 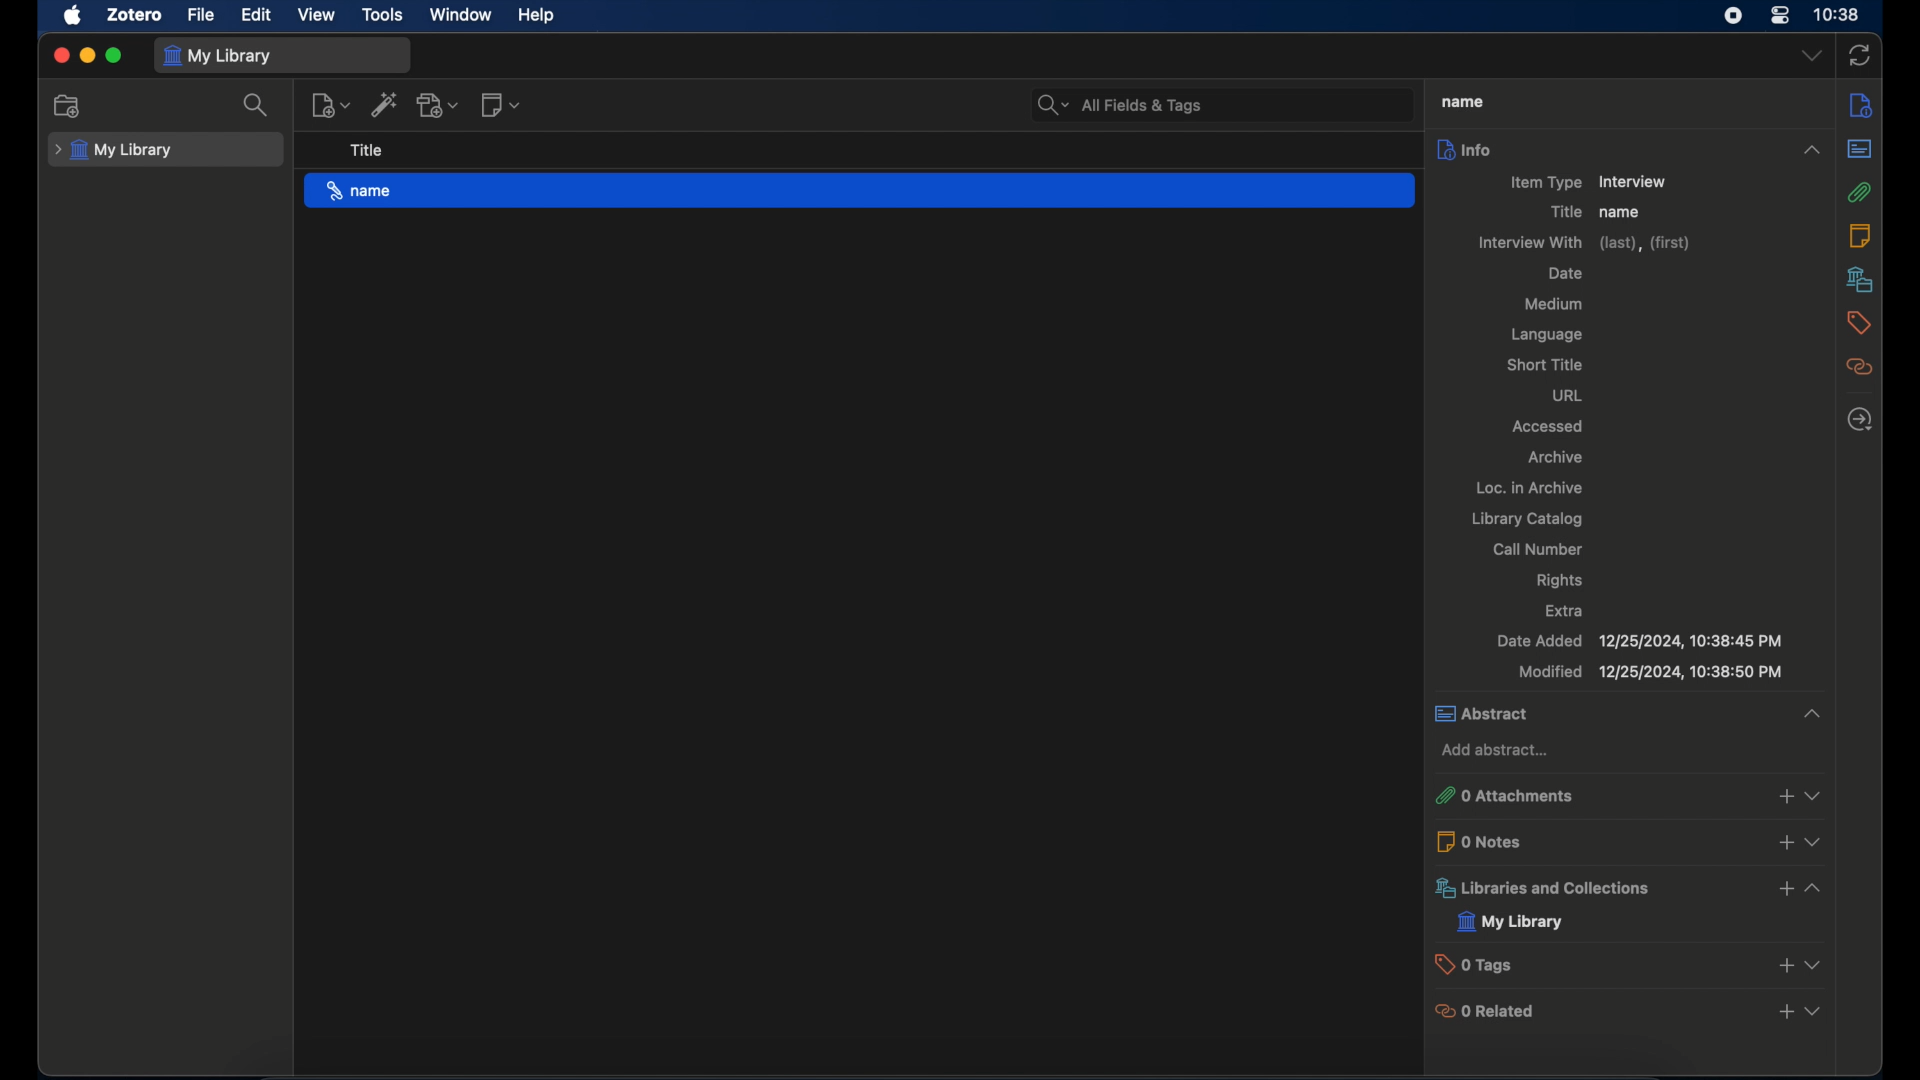 I want to click on new note, so click(x=502, y=106).